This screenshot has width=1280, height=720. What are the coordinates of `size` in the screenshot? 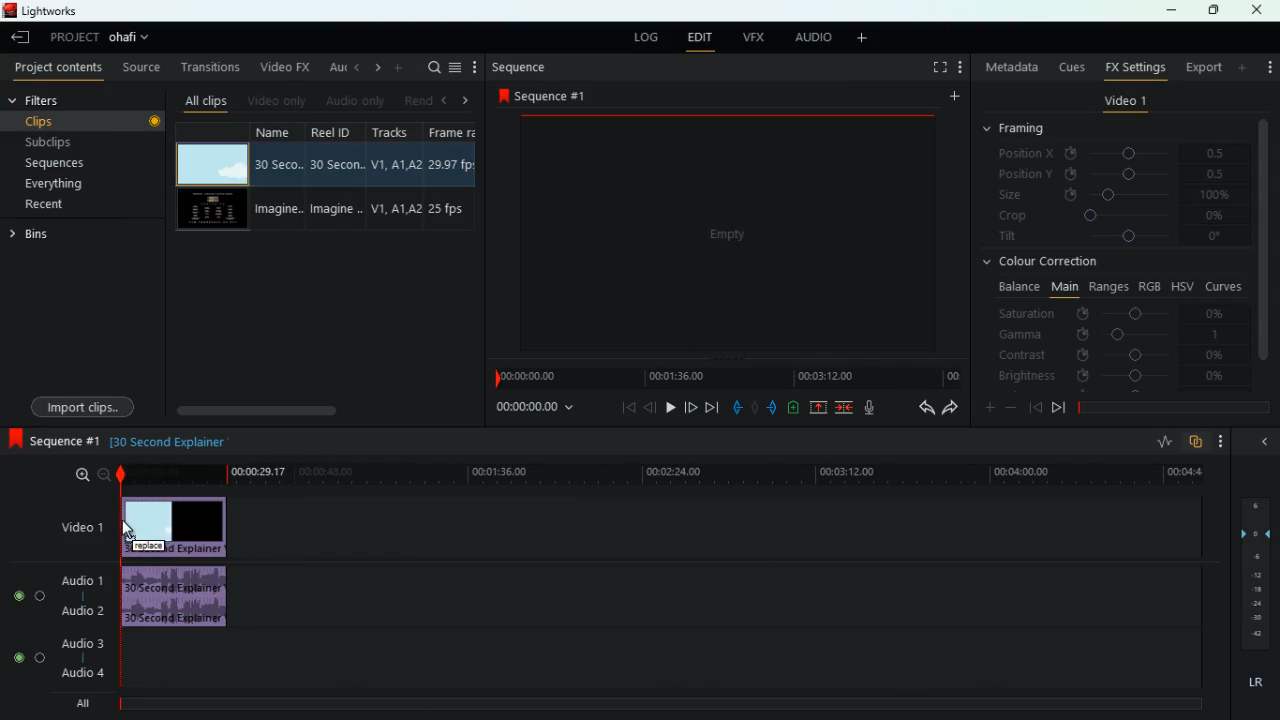 It's located at (1115, 194).